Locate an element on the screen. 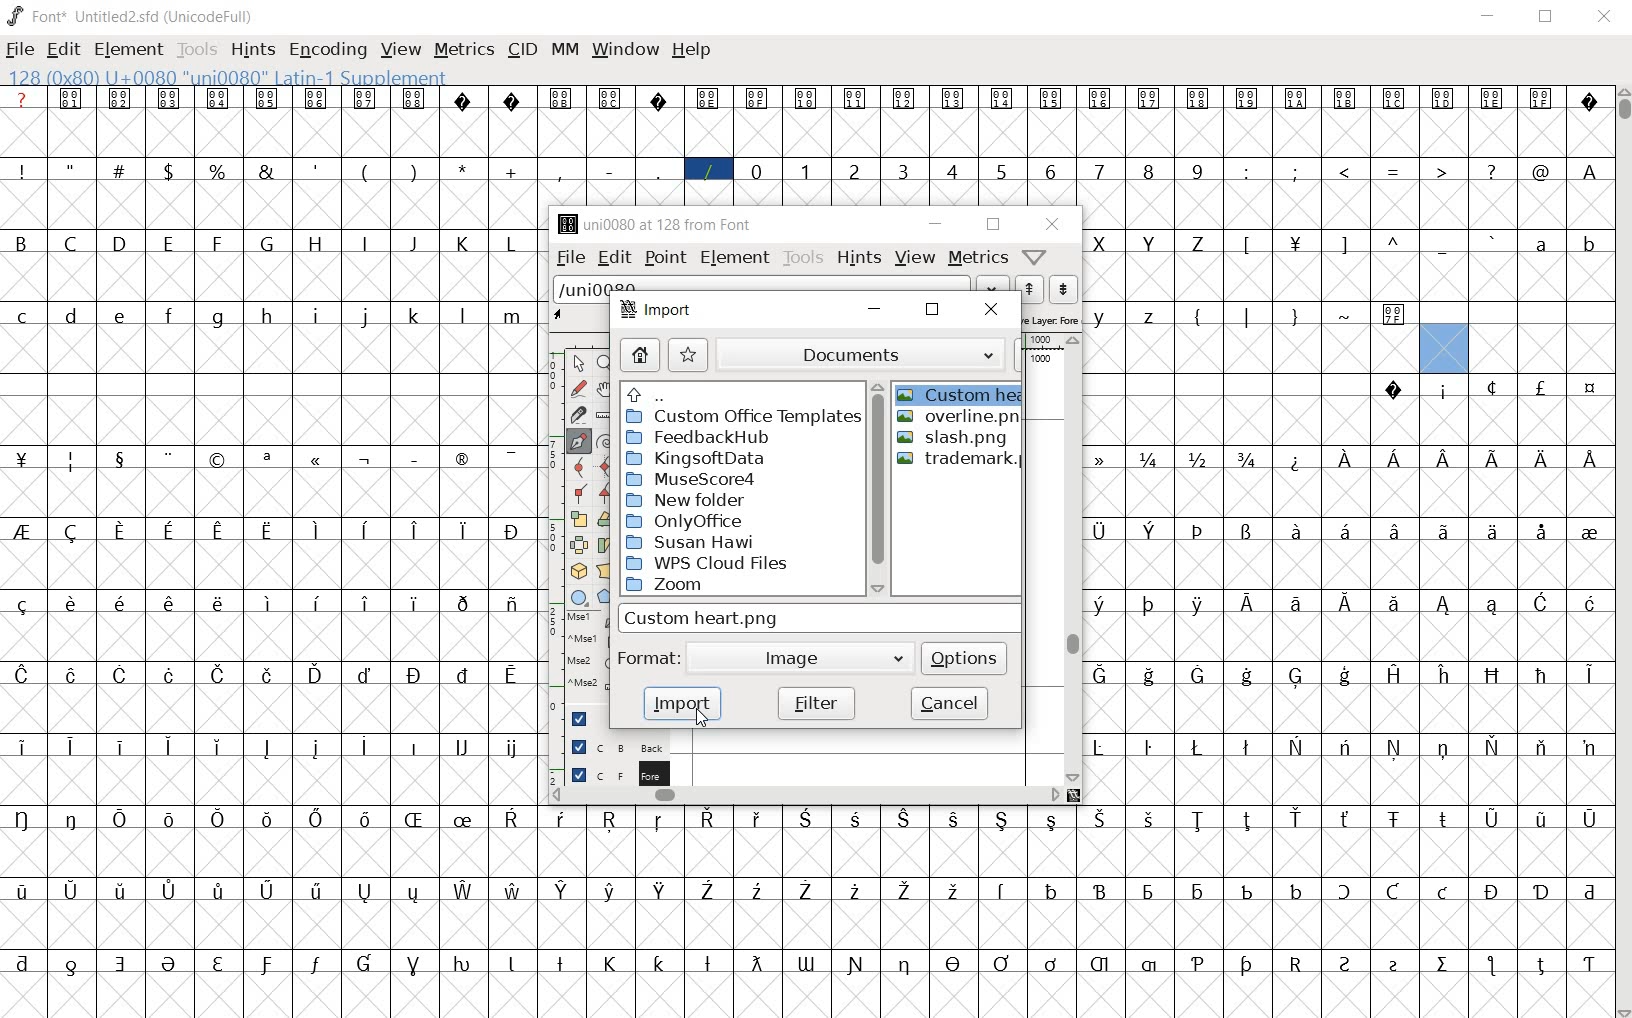  glyph is located at coordinates (1345, 964).